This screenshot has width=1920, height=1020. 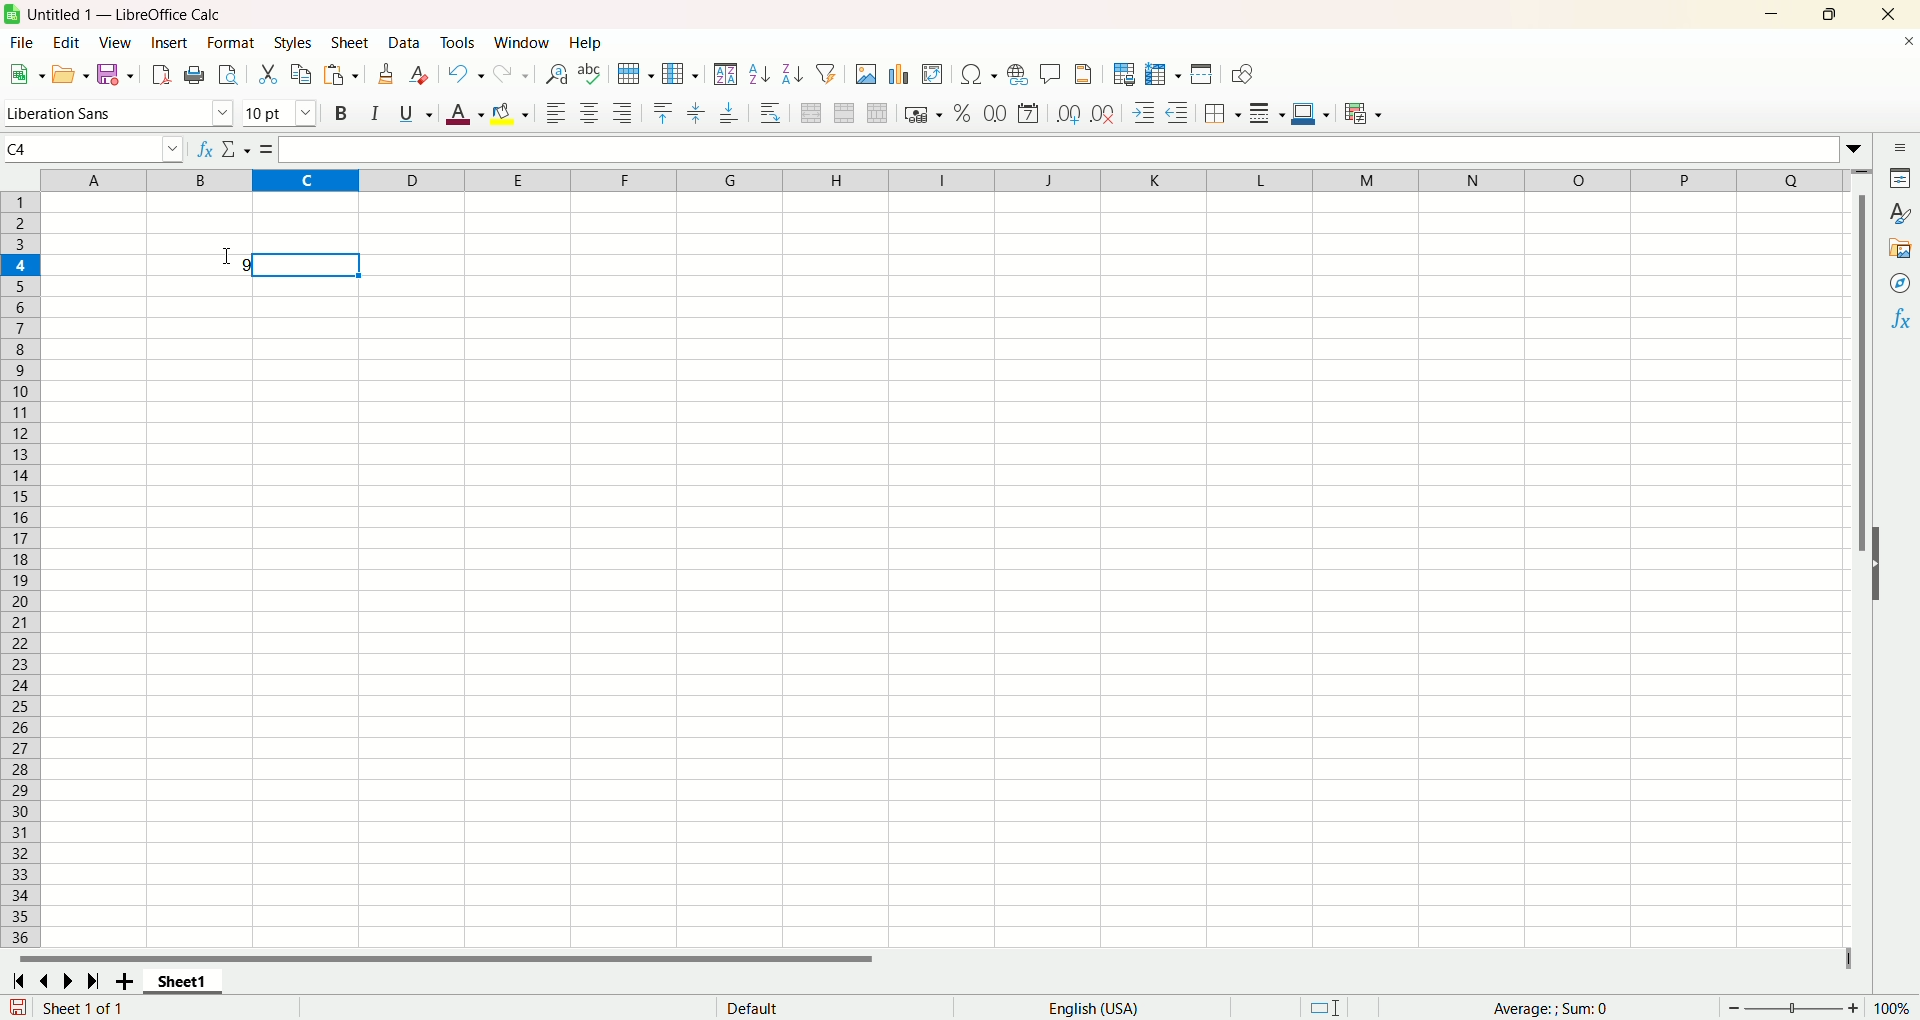 I want to click on undo, so click(x=467, y=74).